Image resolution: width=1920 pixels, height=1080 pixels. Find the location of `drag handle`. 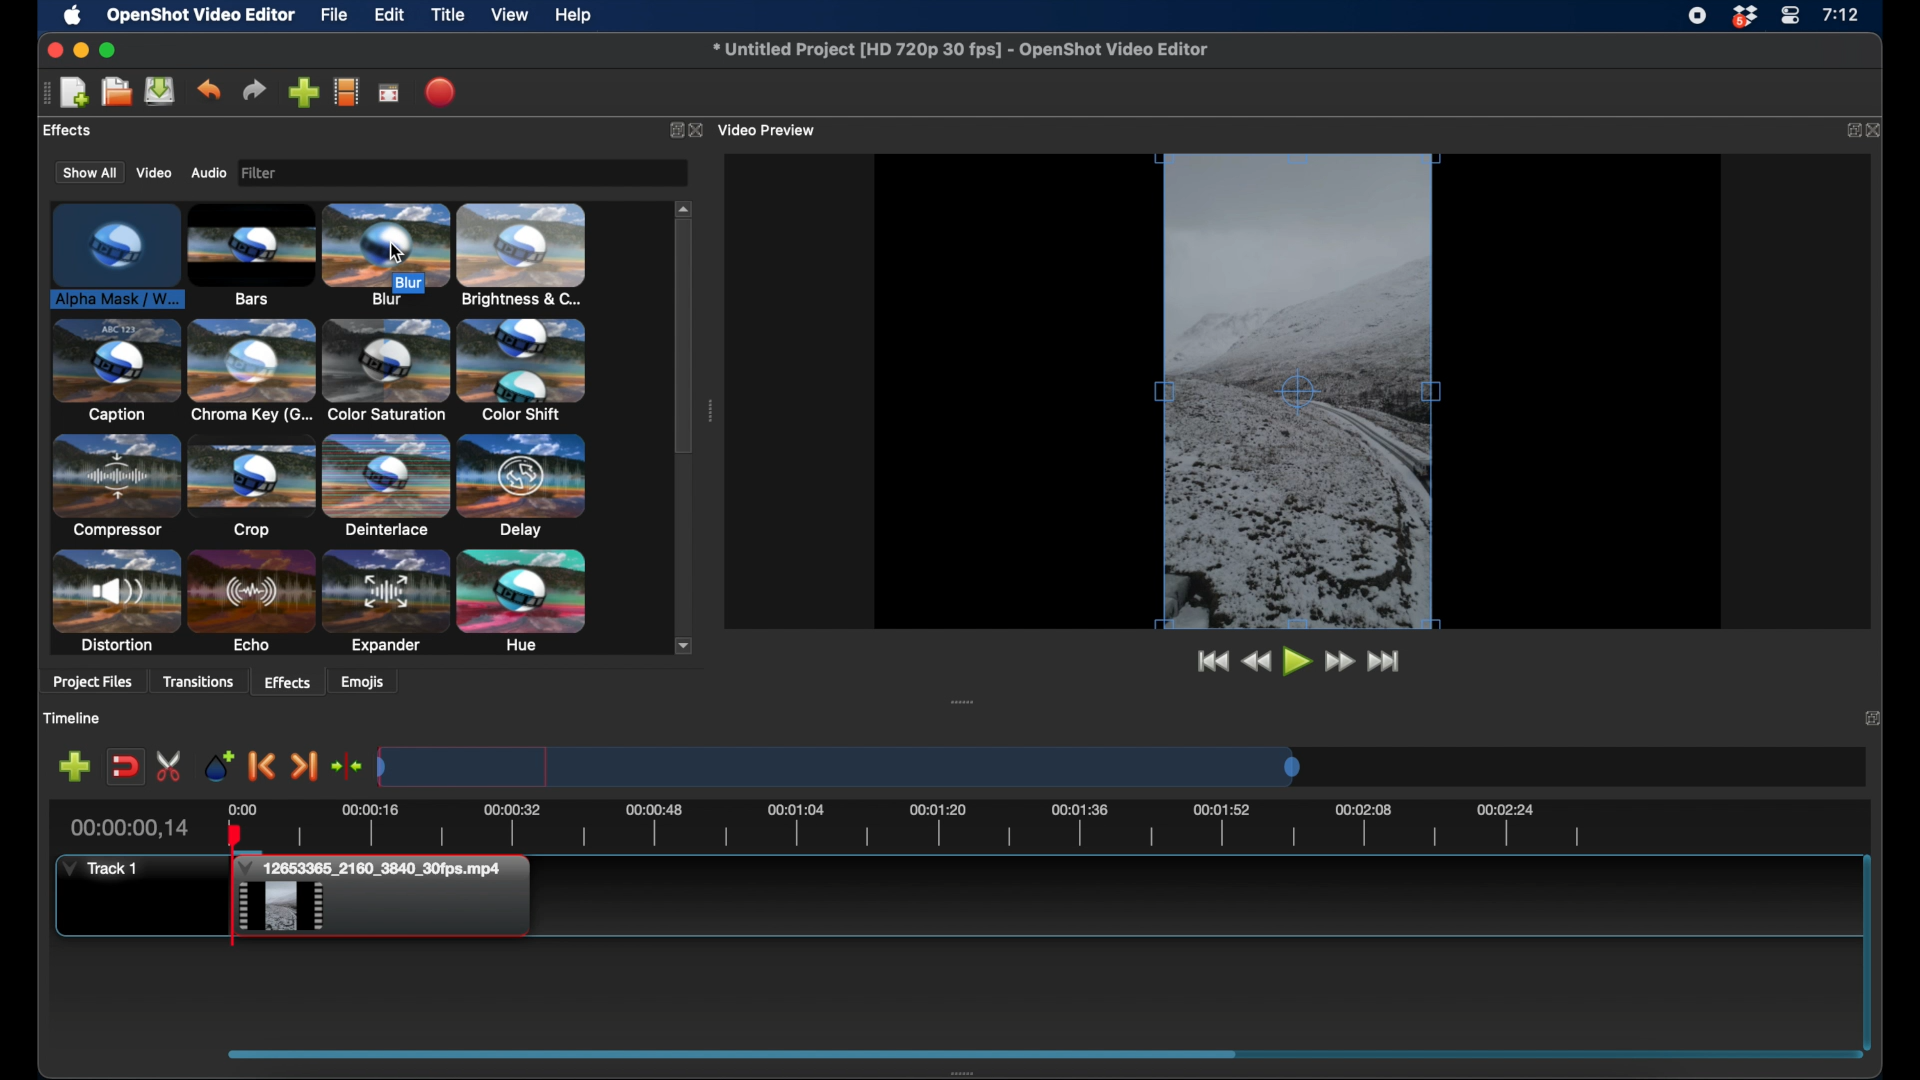

drag handle is located at coordinates (962, 701).